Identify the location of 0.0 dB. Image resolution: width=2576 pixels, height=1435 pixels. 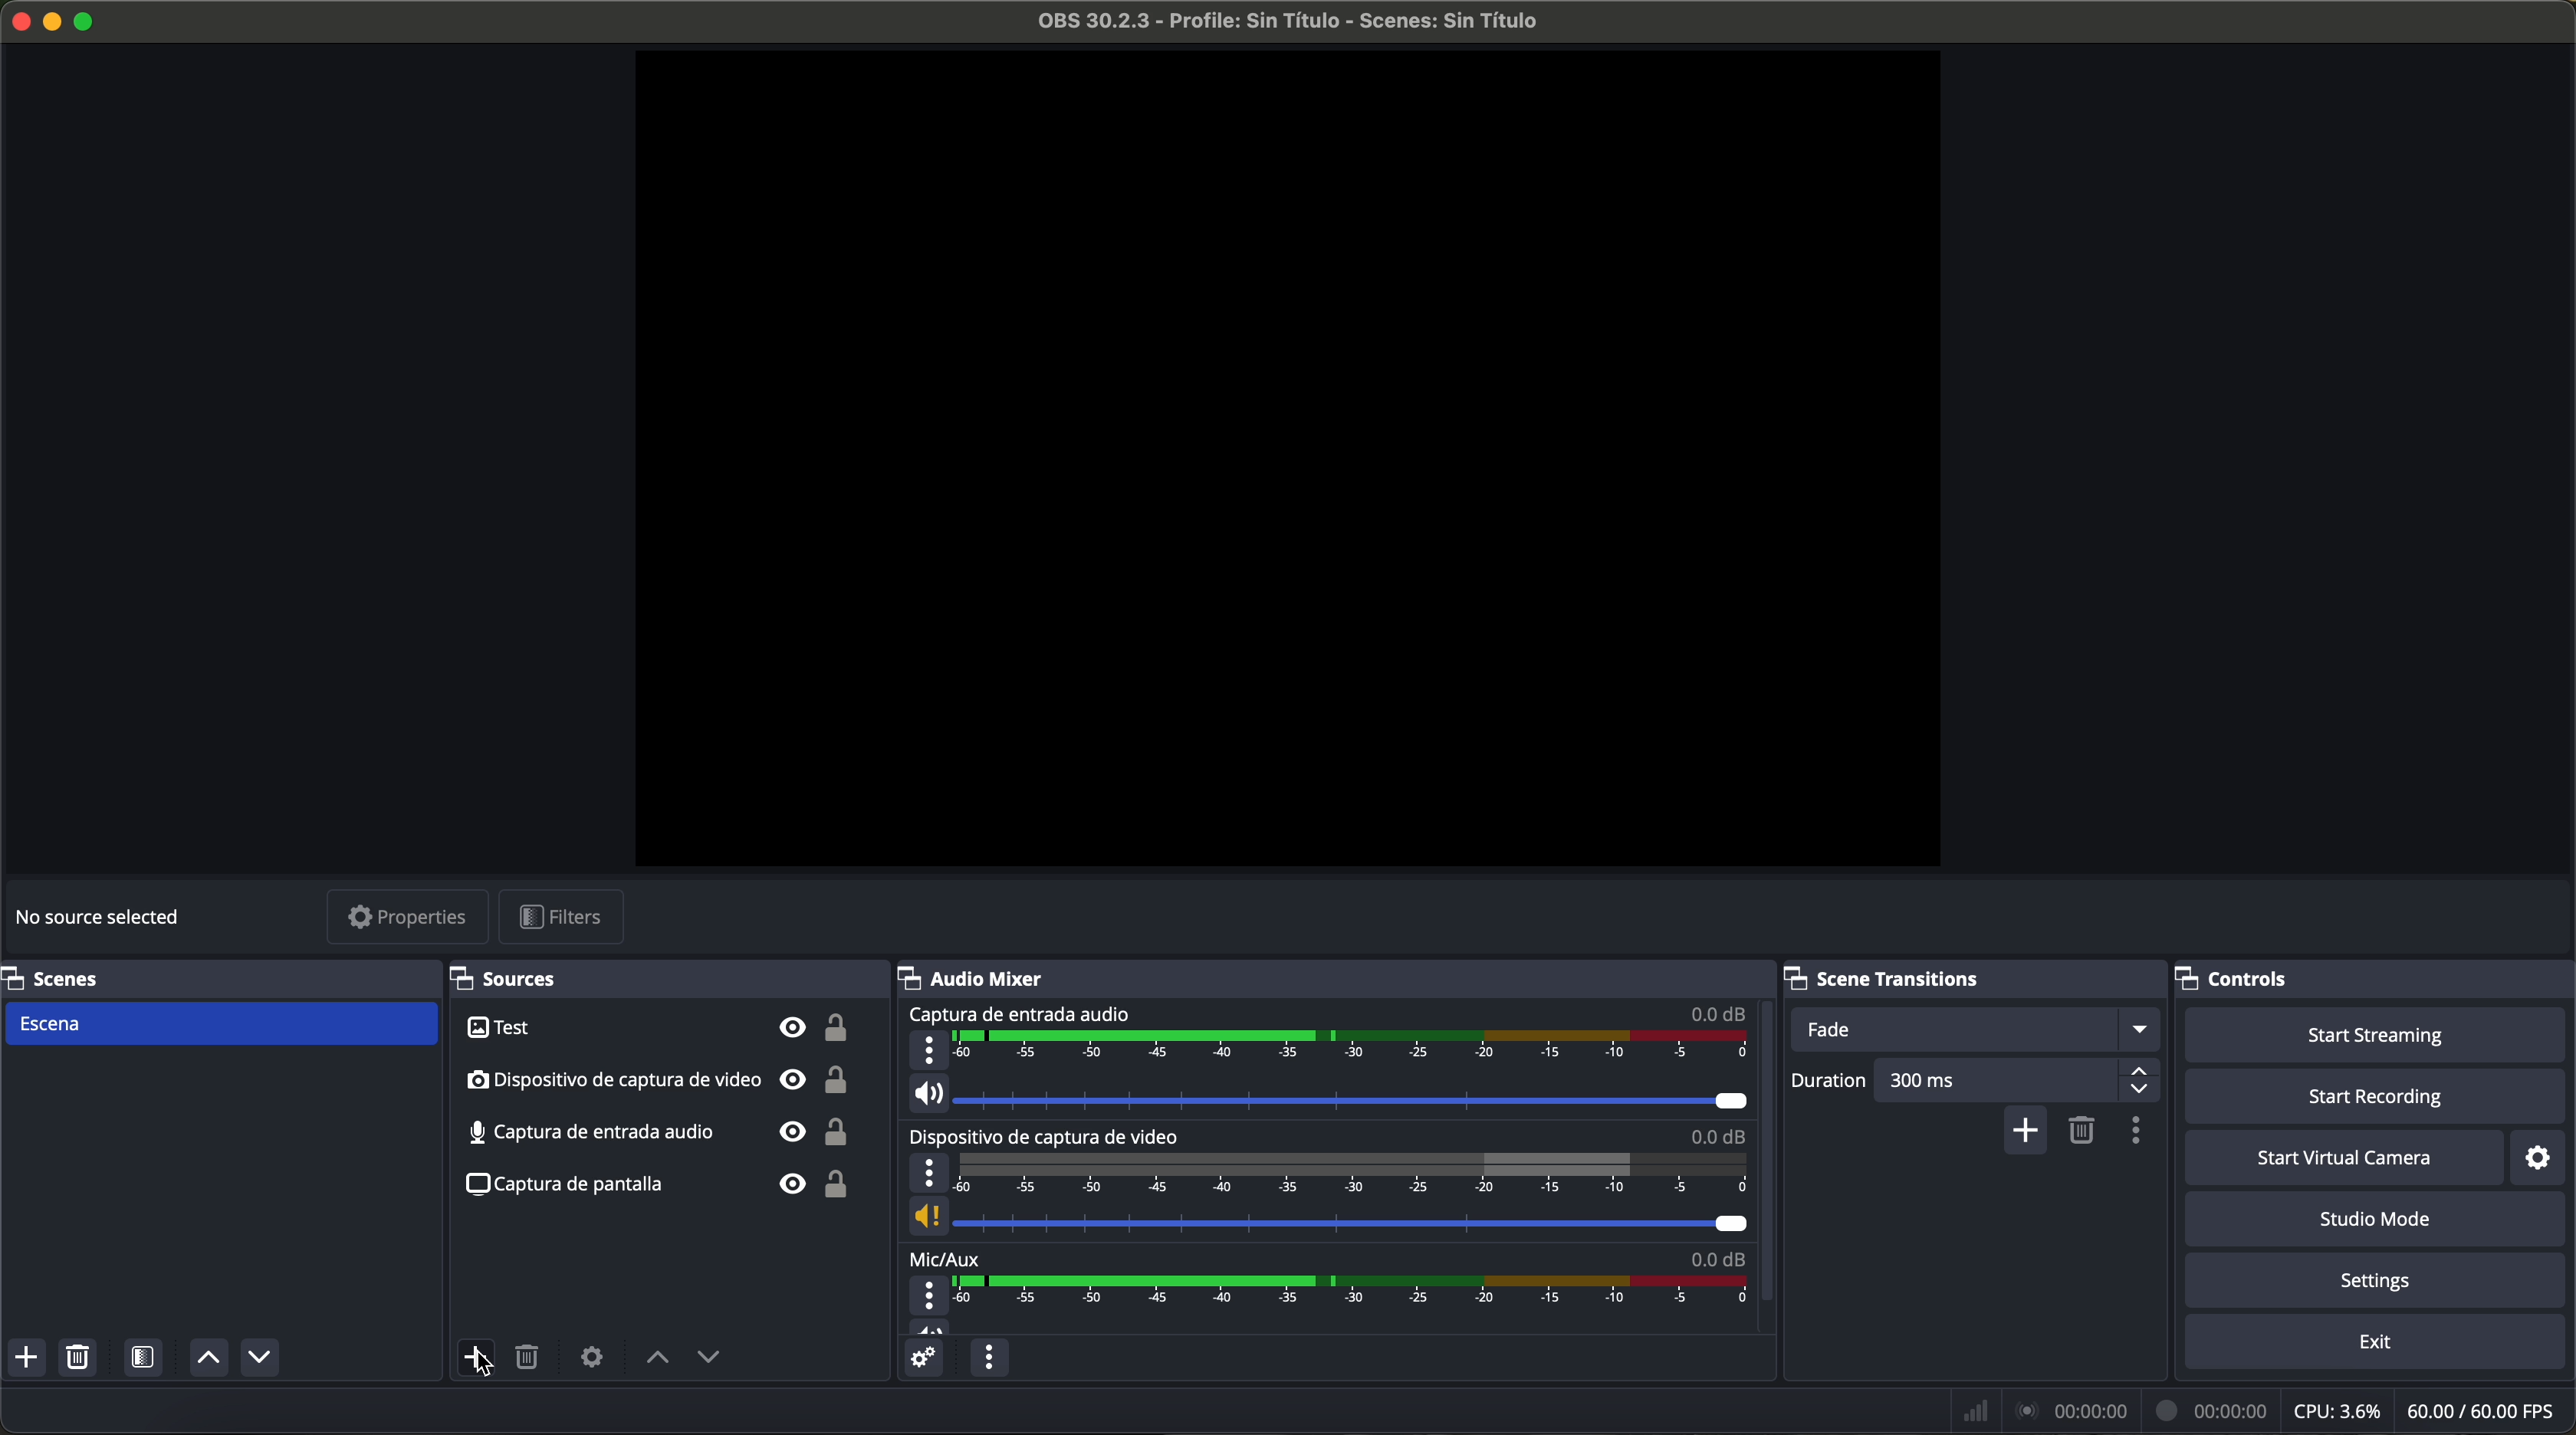
(1708, 1137).